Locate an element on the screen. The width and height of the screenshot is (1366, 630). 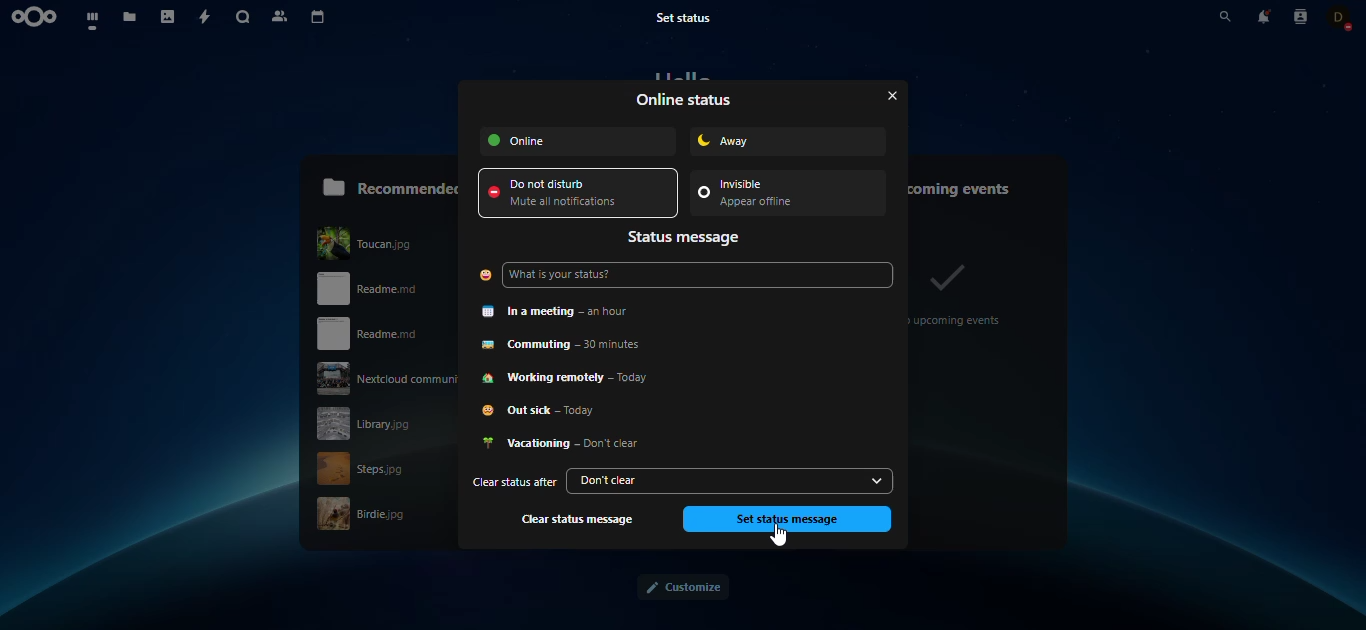
strps.jpg is located at coordinates (374, 468).